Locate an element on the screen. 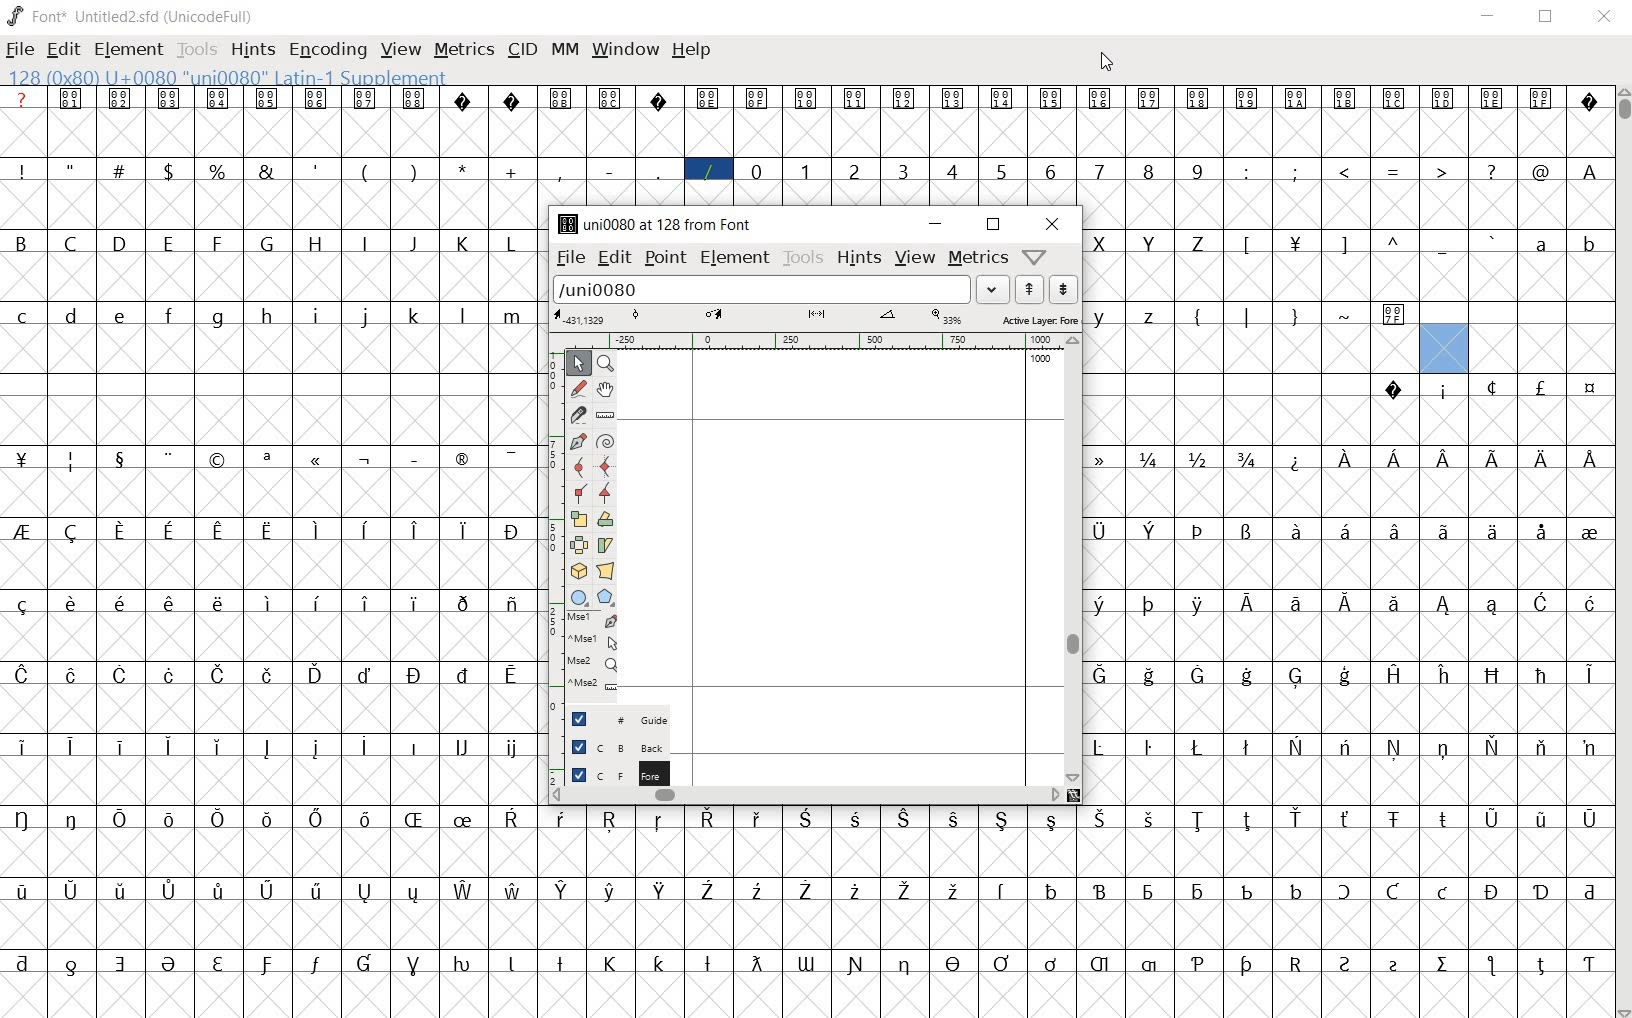 The height and width of the screenshot is (1018, 1632). glyph is located at coordinates (1247, 459).